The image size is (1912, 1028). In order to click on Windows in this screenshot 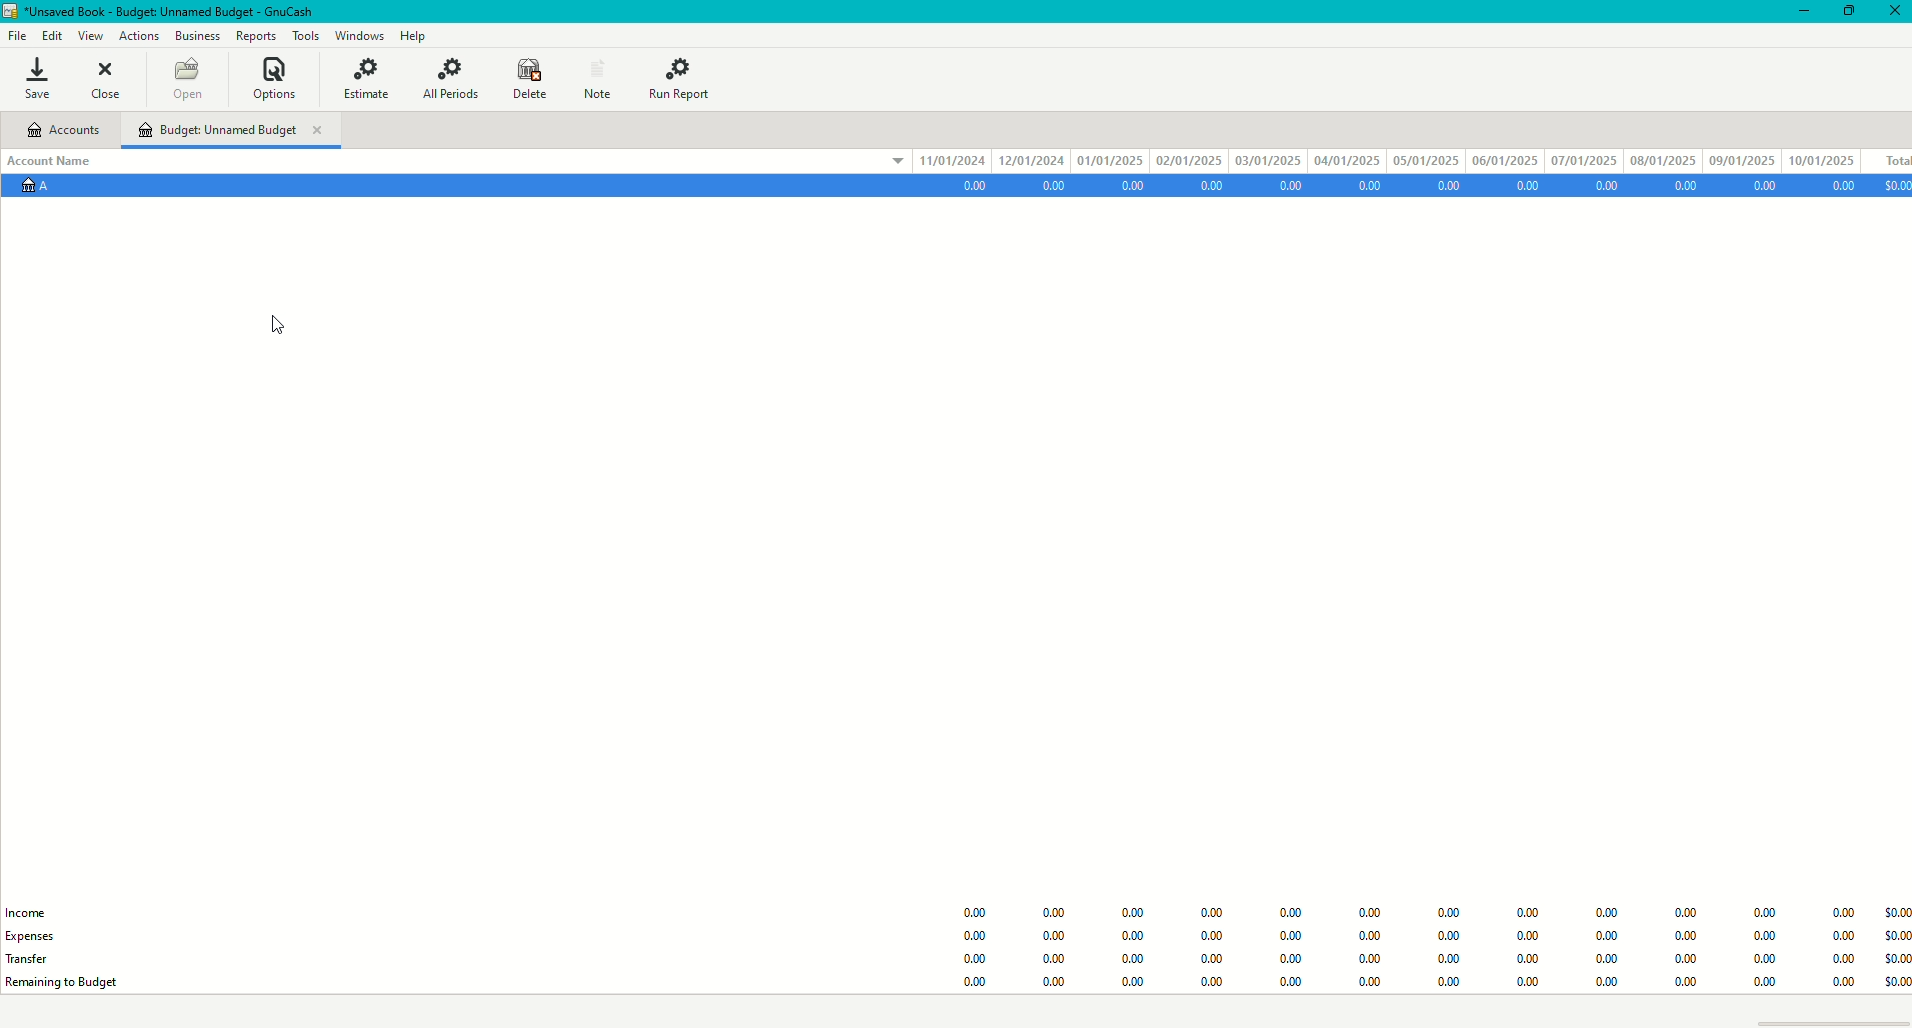, I will do `click(357, 33)`.